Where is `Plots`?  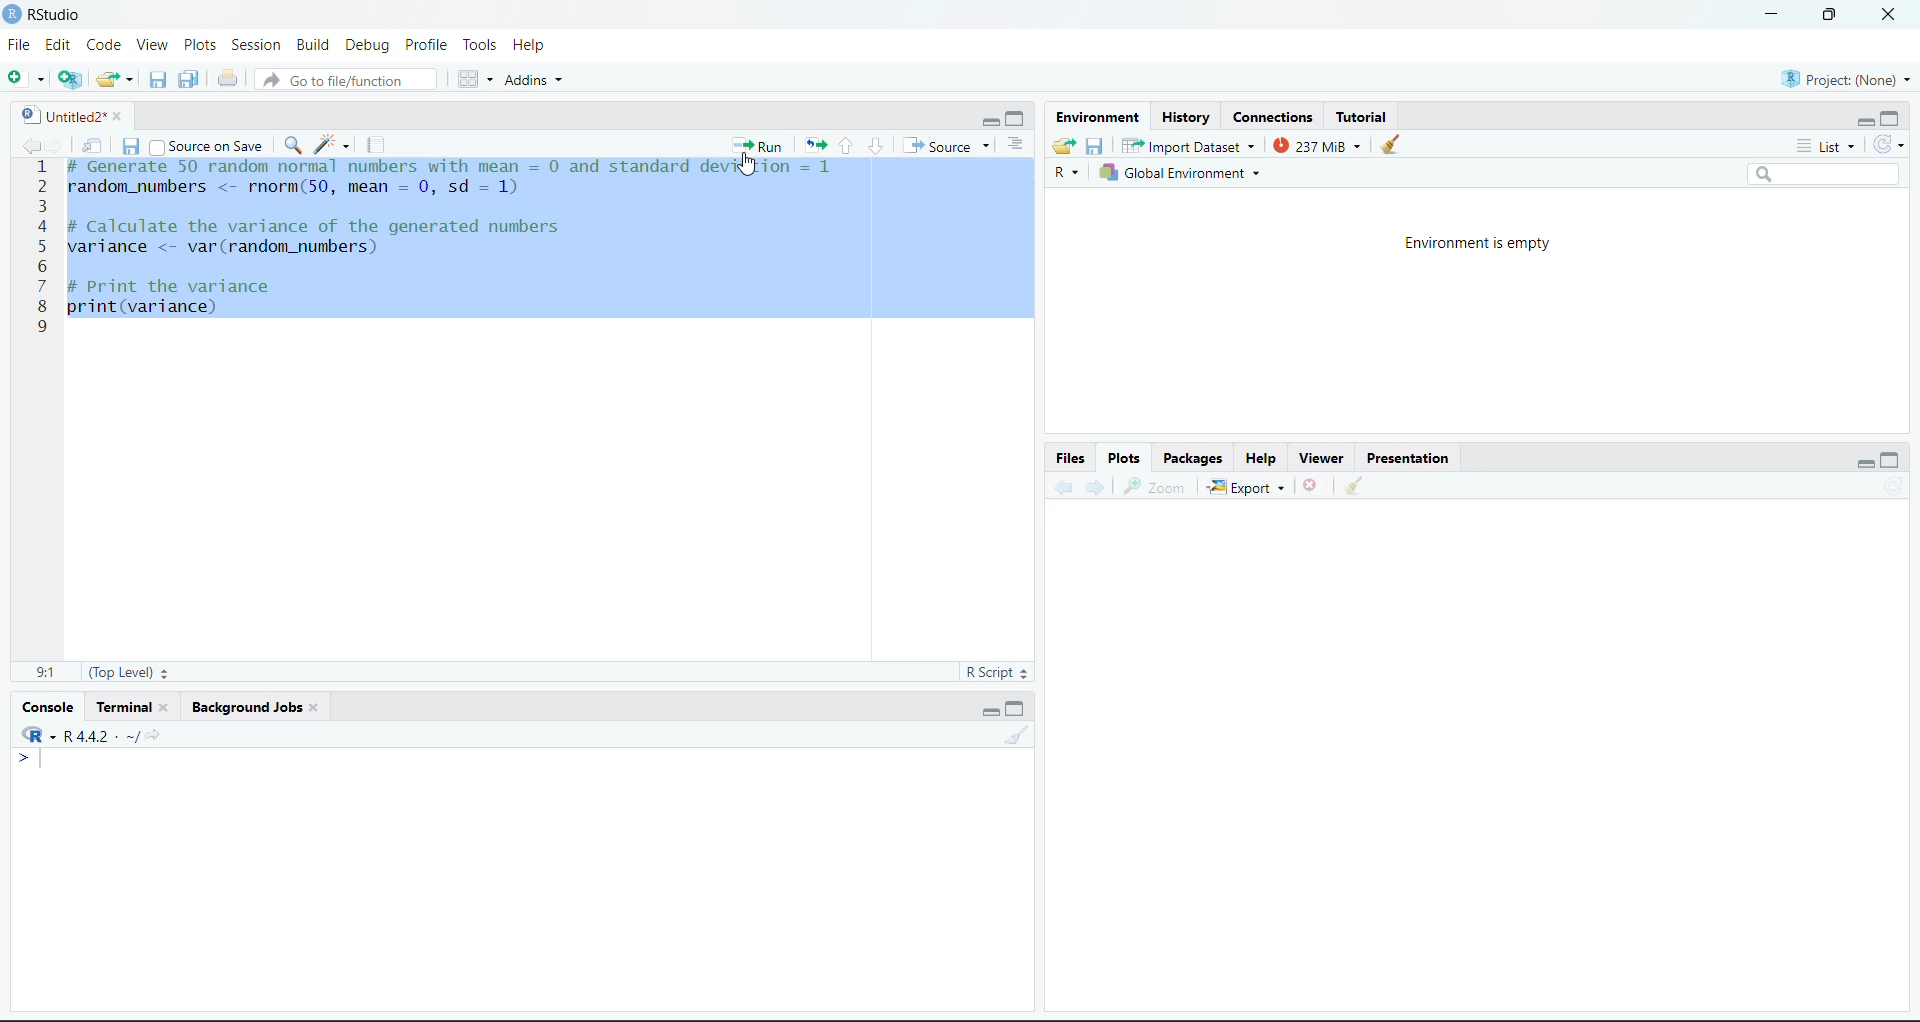 Plots is located at coordinates (200, 45).